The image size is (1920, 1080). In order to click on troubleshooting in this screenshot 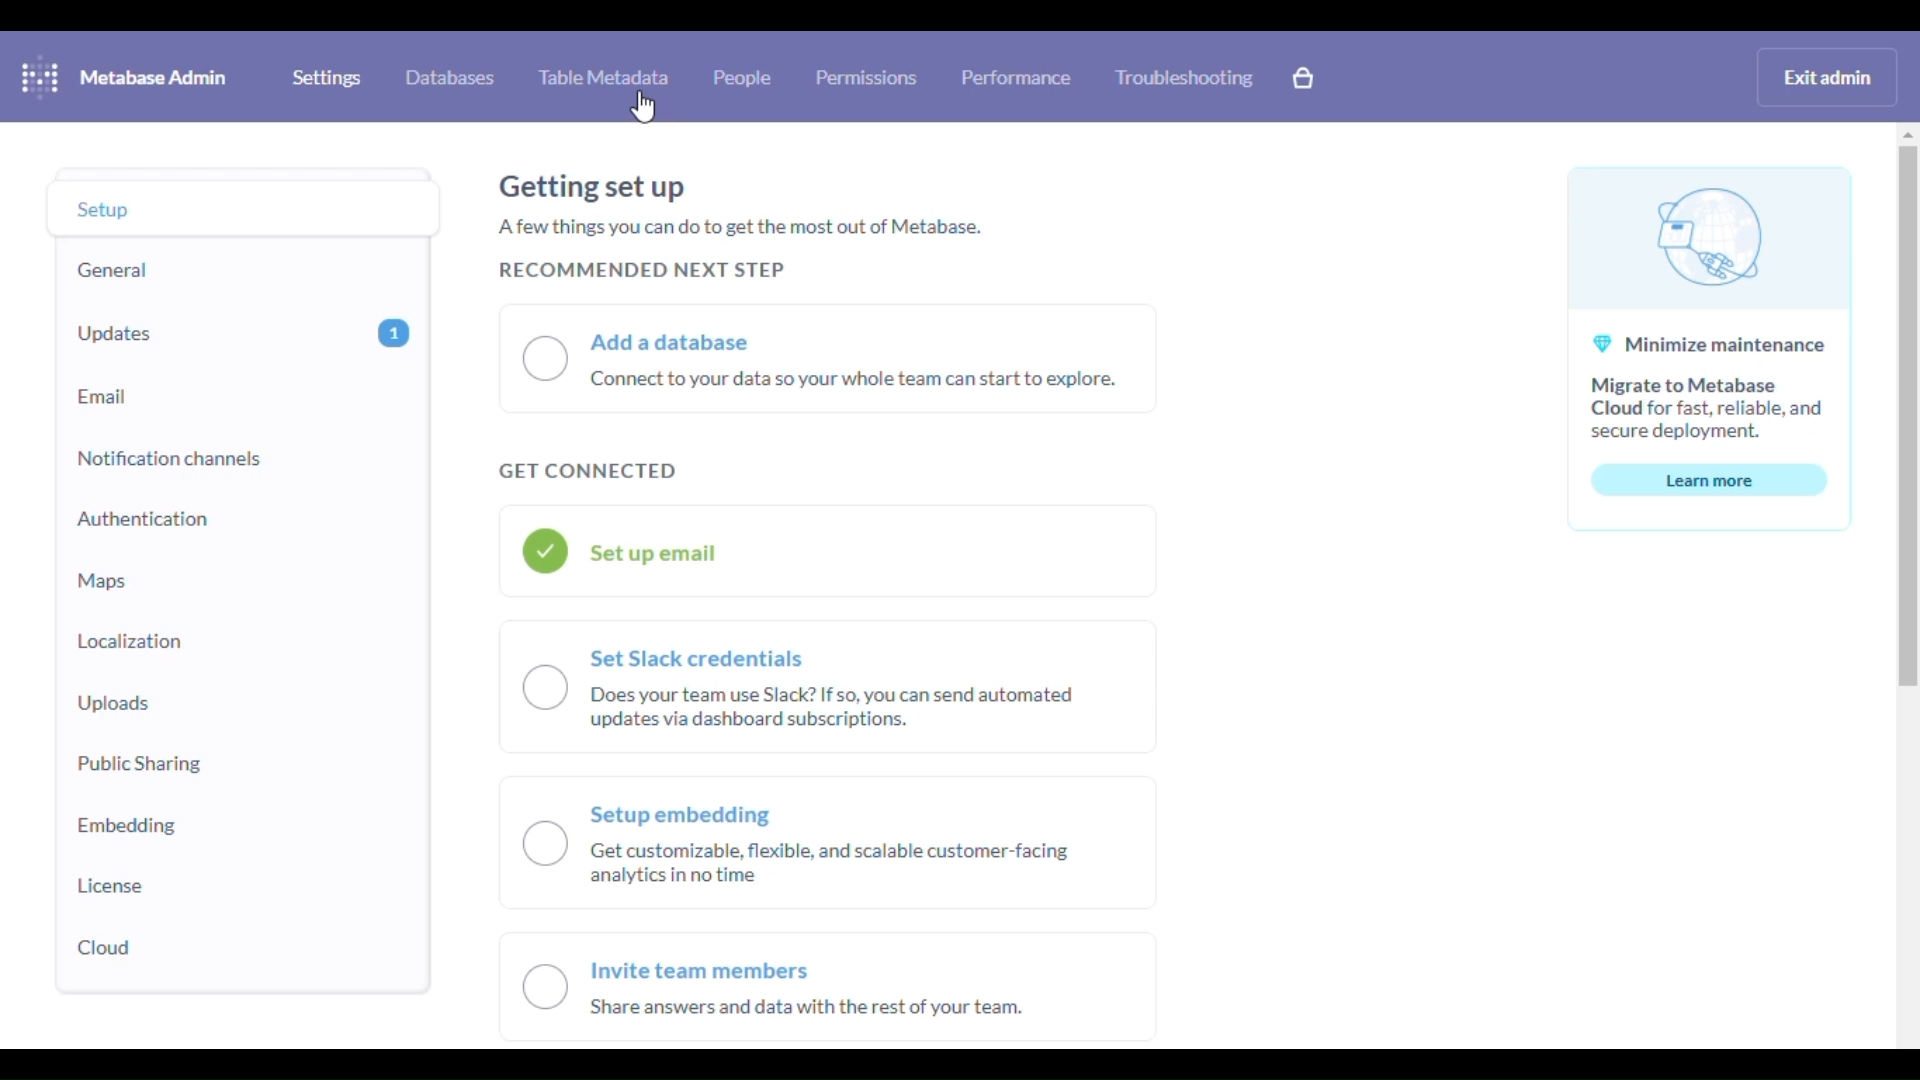, I will do `click(1186, 77)`.